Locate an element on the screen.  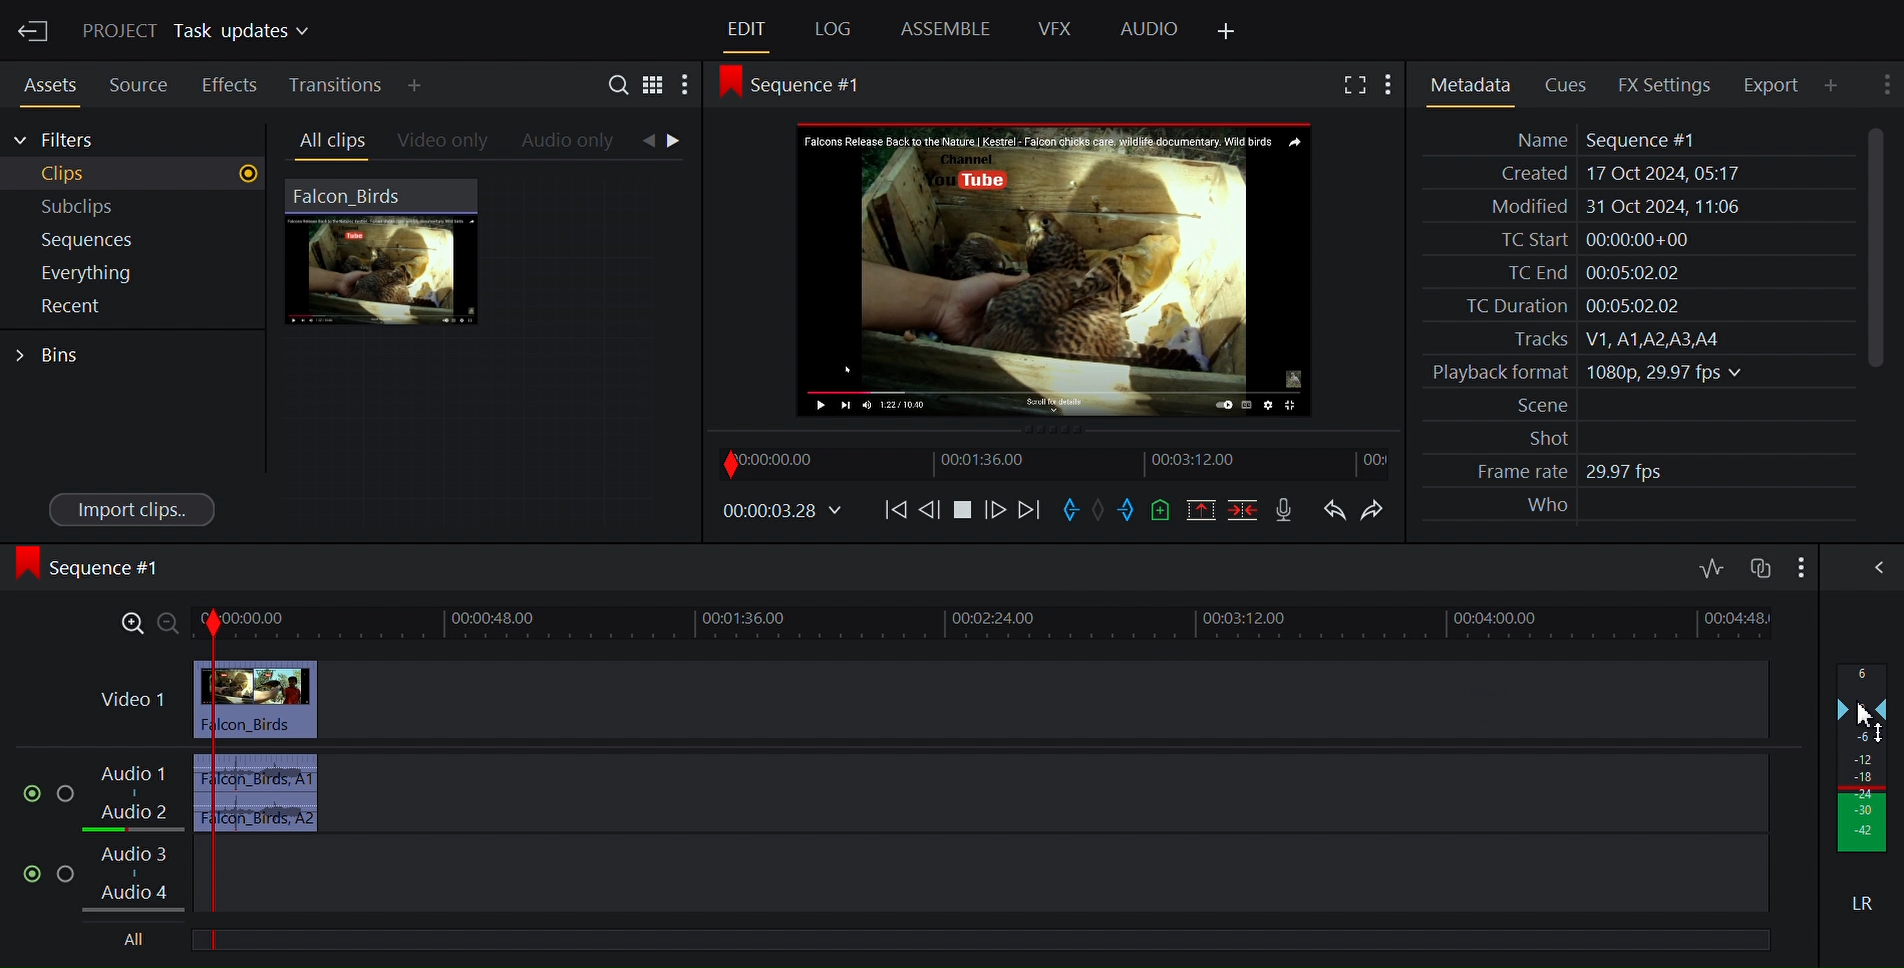
Scene is located at coordinates (1532, 406).